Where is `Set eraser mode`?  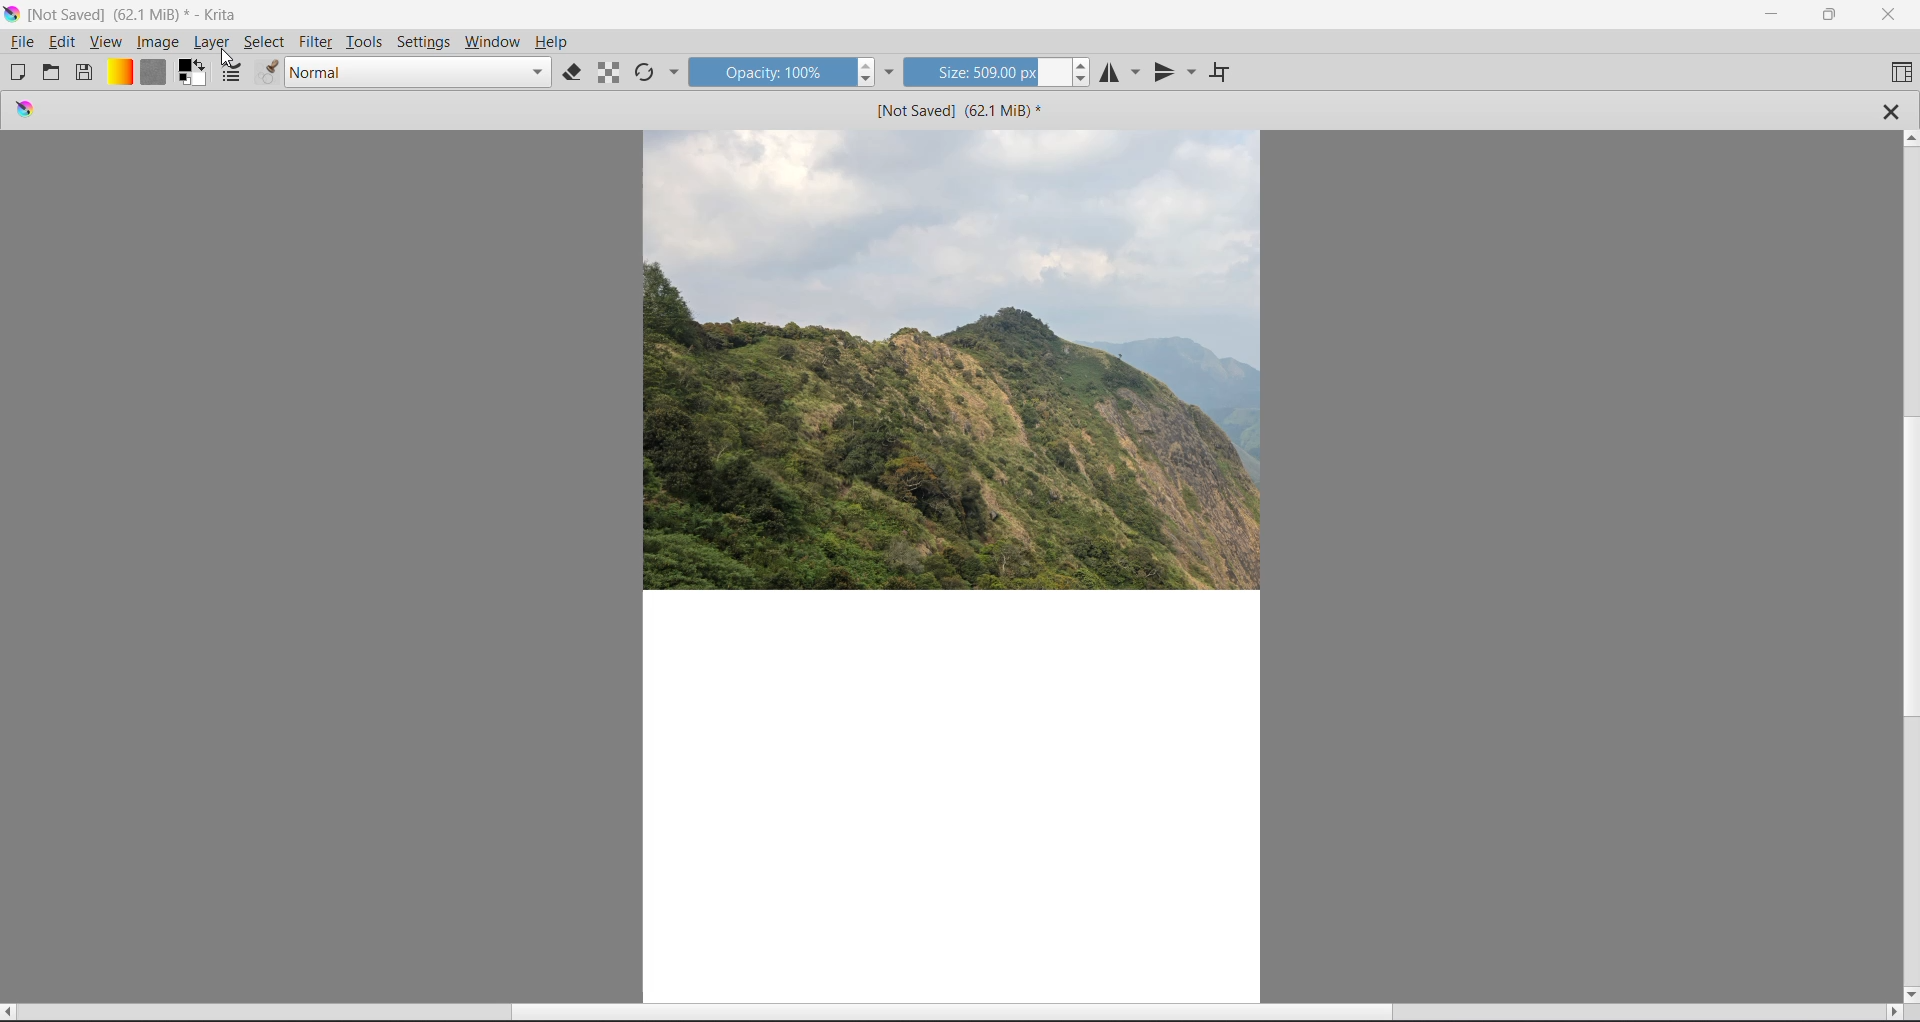
Set eraser mode is located at coordinates (572, 72).